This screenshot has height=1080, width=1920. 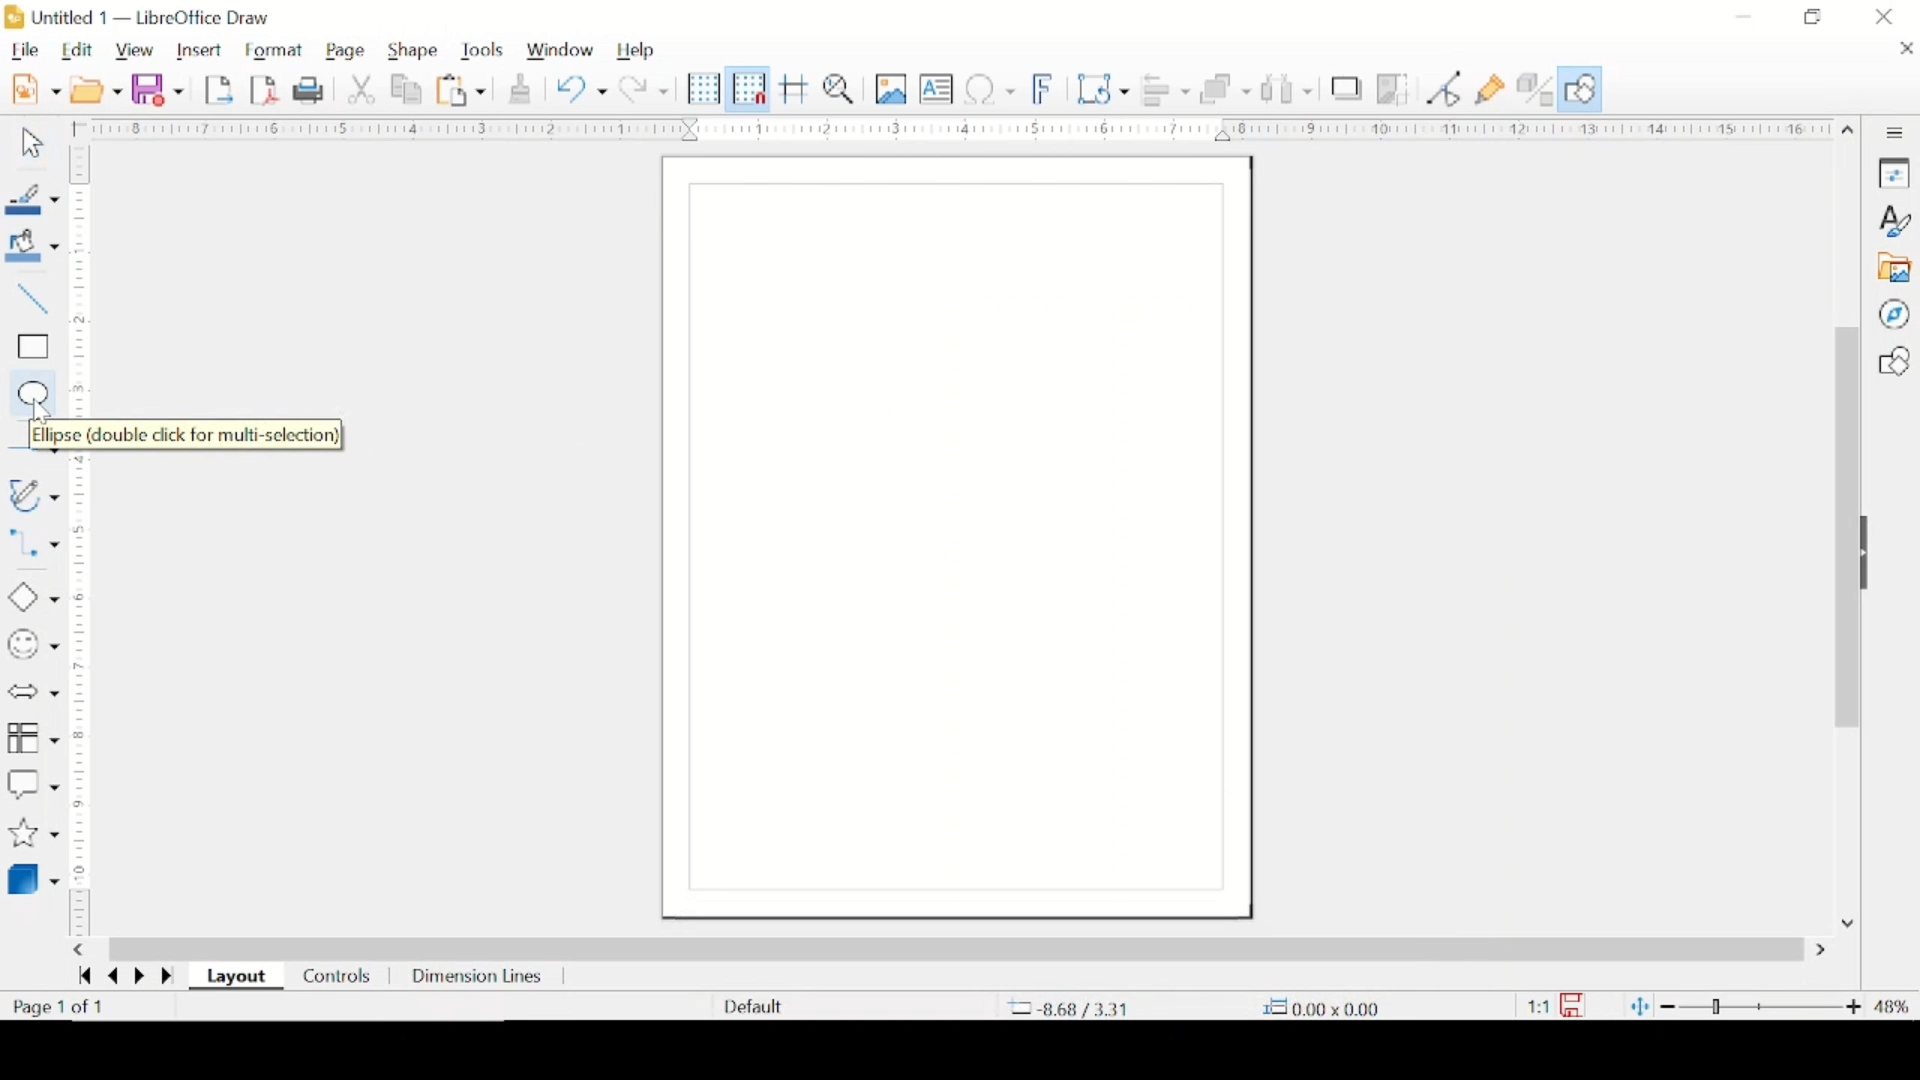 I want to click on connectors, so click(x=33, y=548).